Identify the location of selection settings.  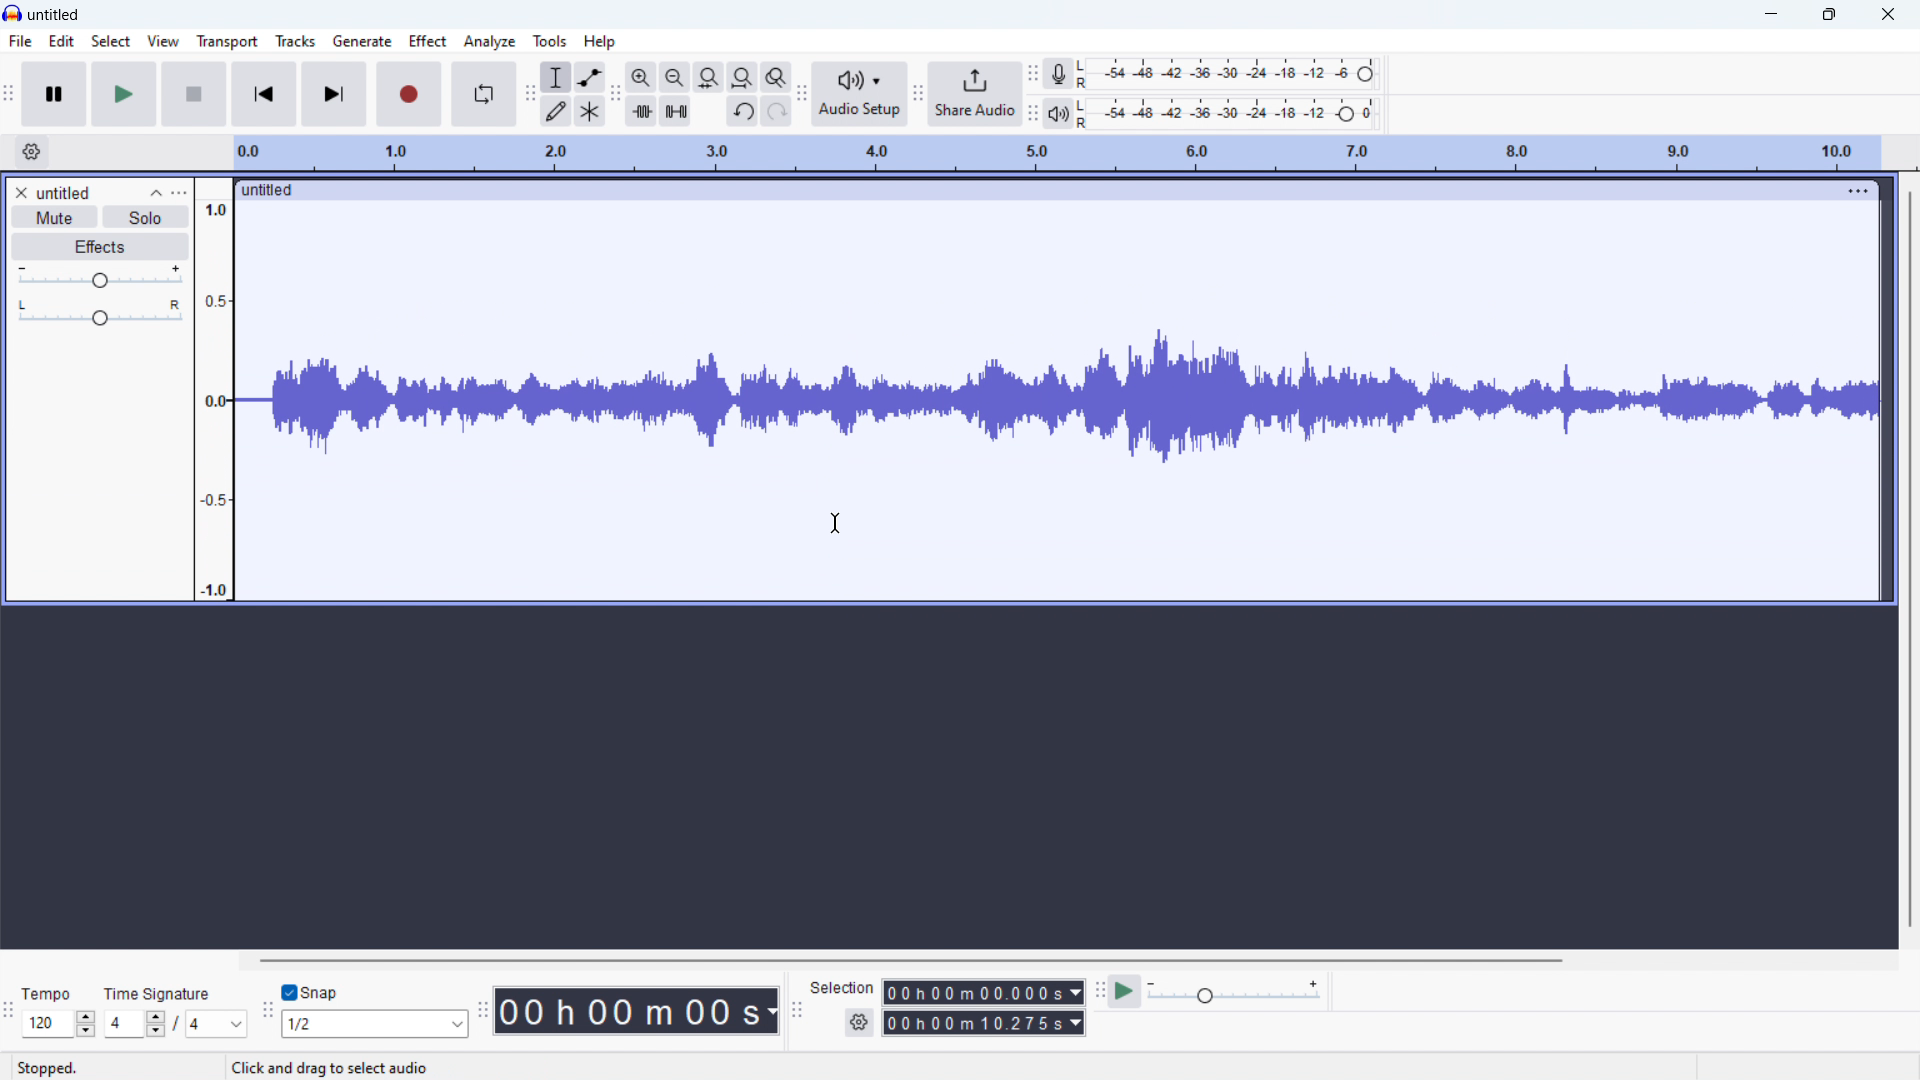
(860, 1022).